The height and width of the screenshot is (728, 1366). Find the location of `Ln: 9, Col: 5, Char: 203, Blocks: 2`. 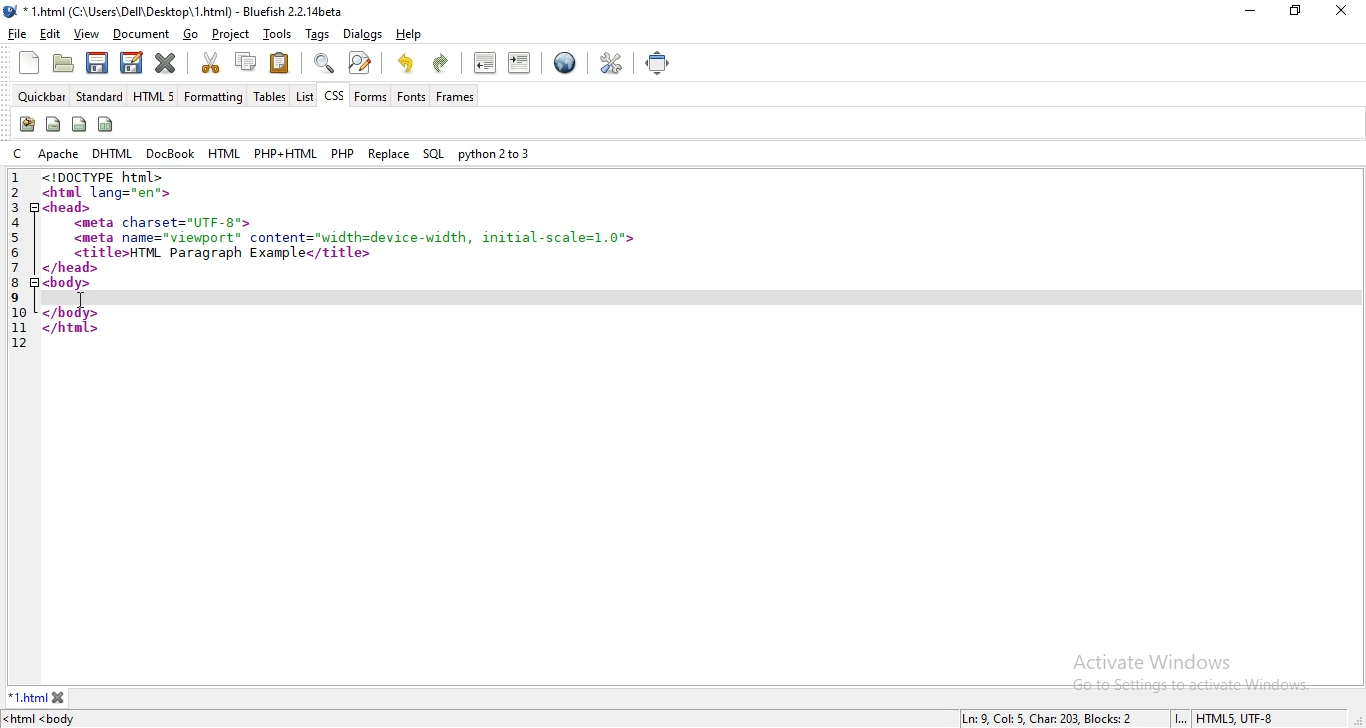

Ln: 9, Col: 5, Char: 203, Blocks: 2 is located at coordinates (1053, 719).